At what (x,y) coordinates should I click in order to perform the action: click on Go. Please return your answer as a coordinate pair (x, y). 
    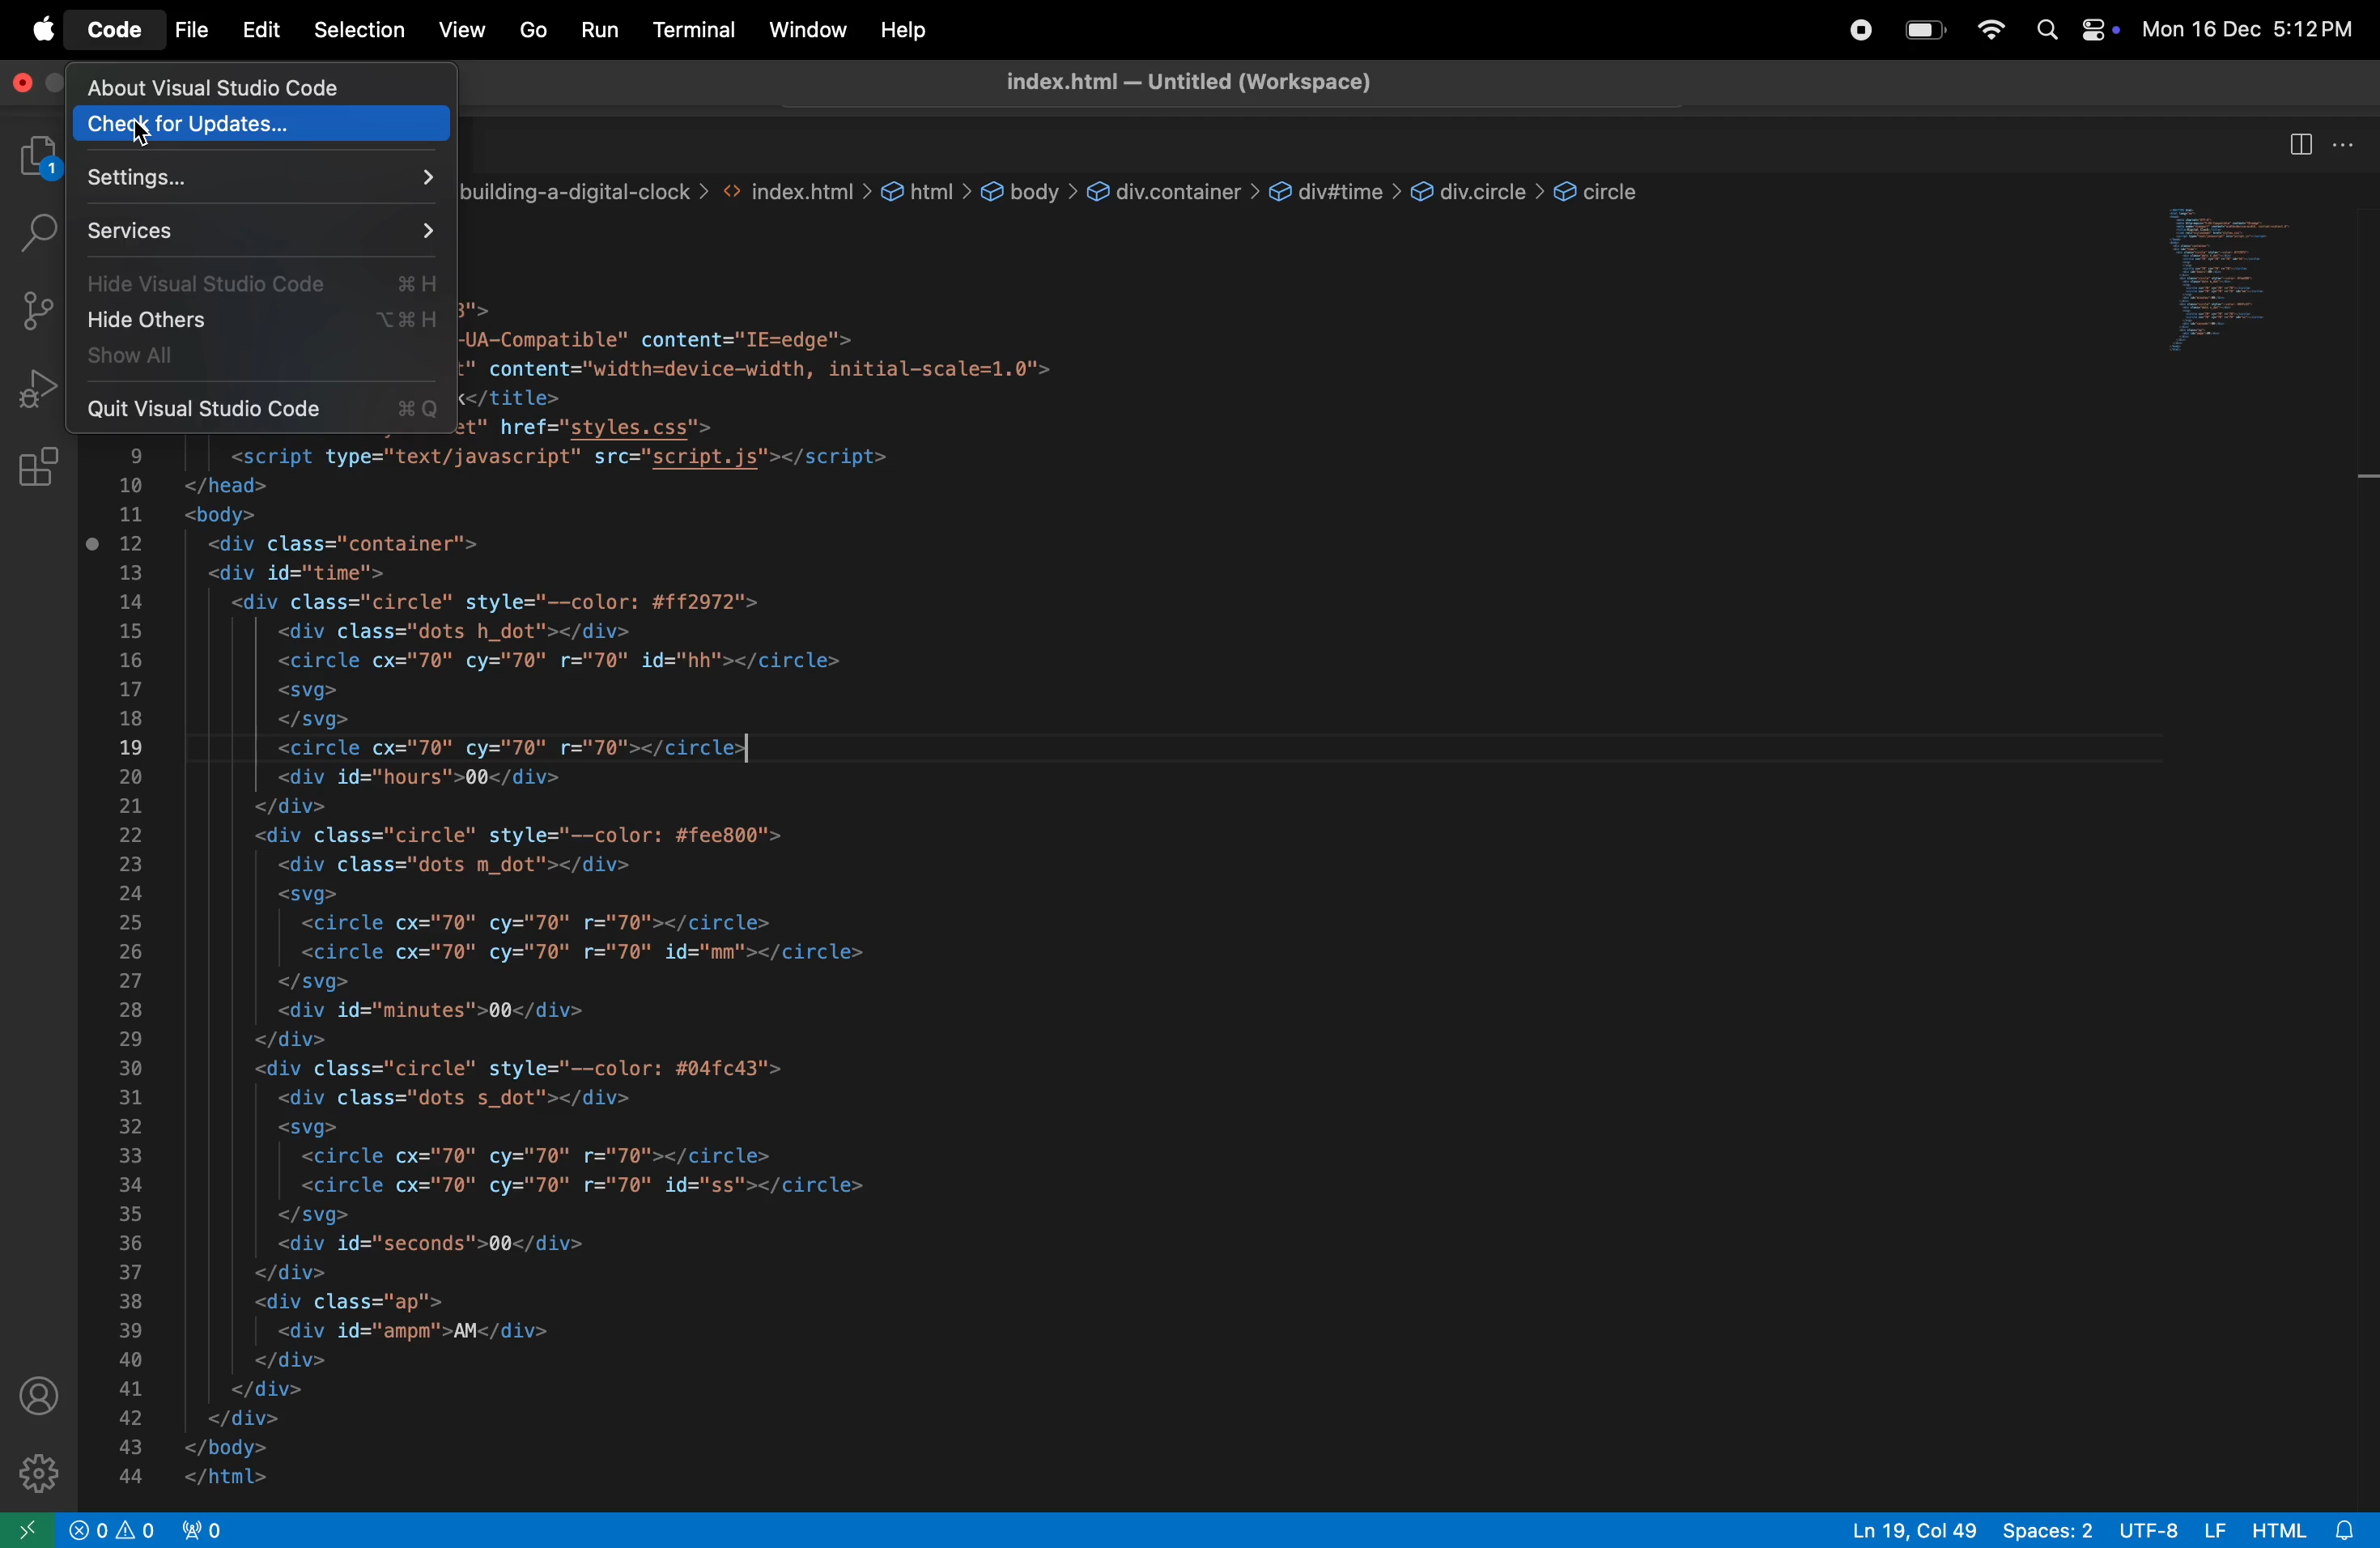
    Looking at the image, I should click on (532, 27).